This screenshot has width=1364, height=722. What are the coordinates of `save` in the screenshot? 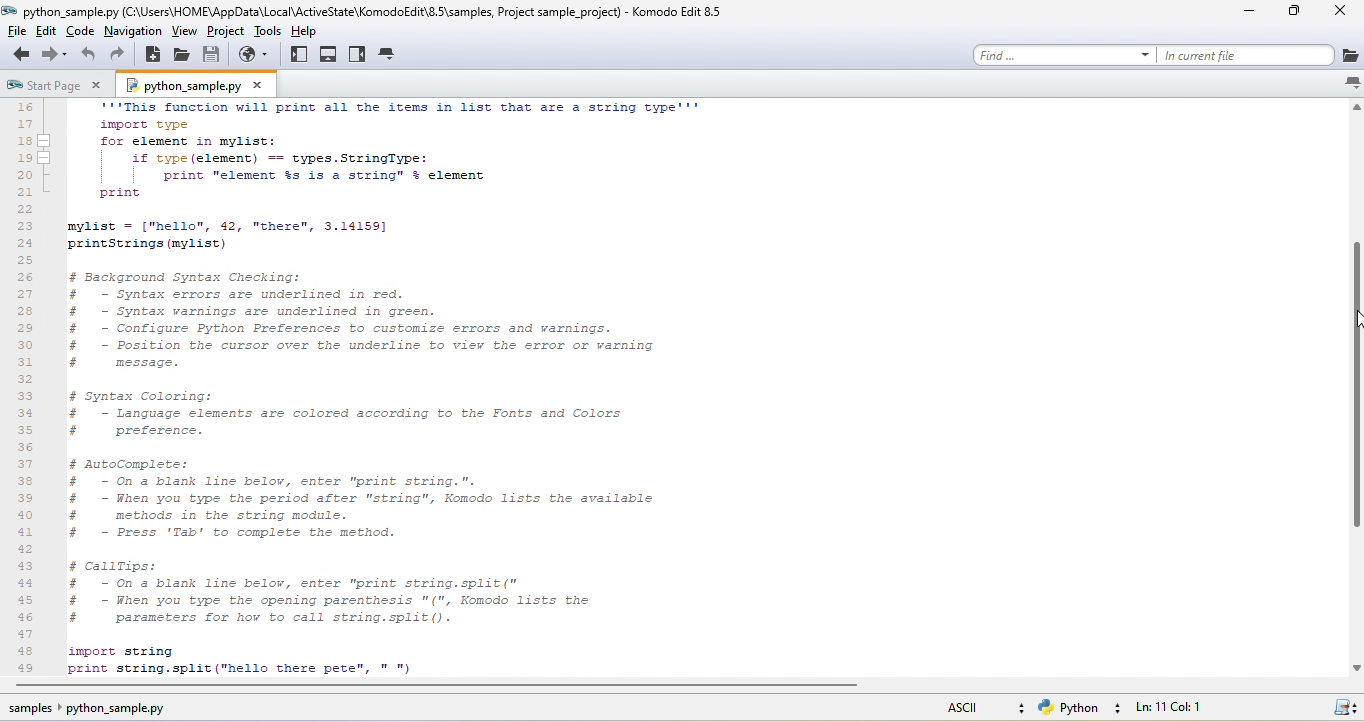 It's located at (213, 54).